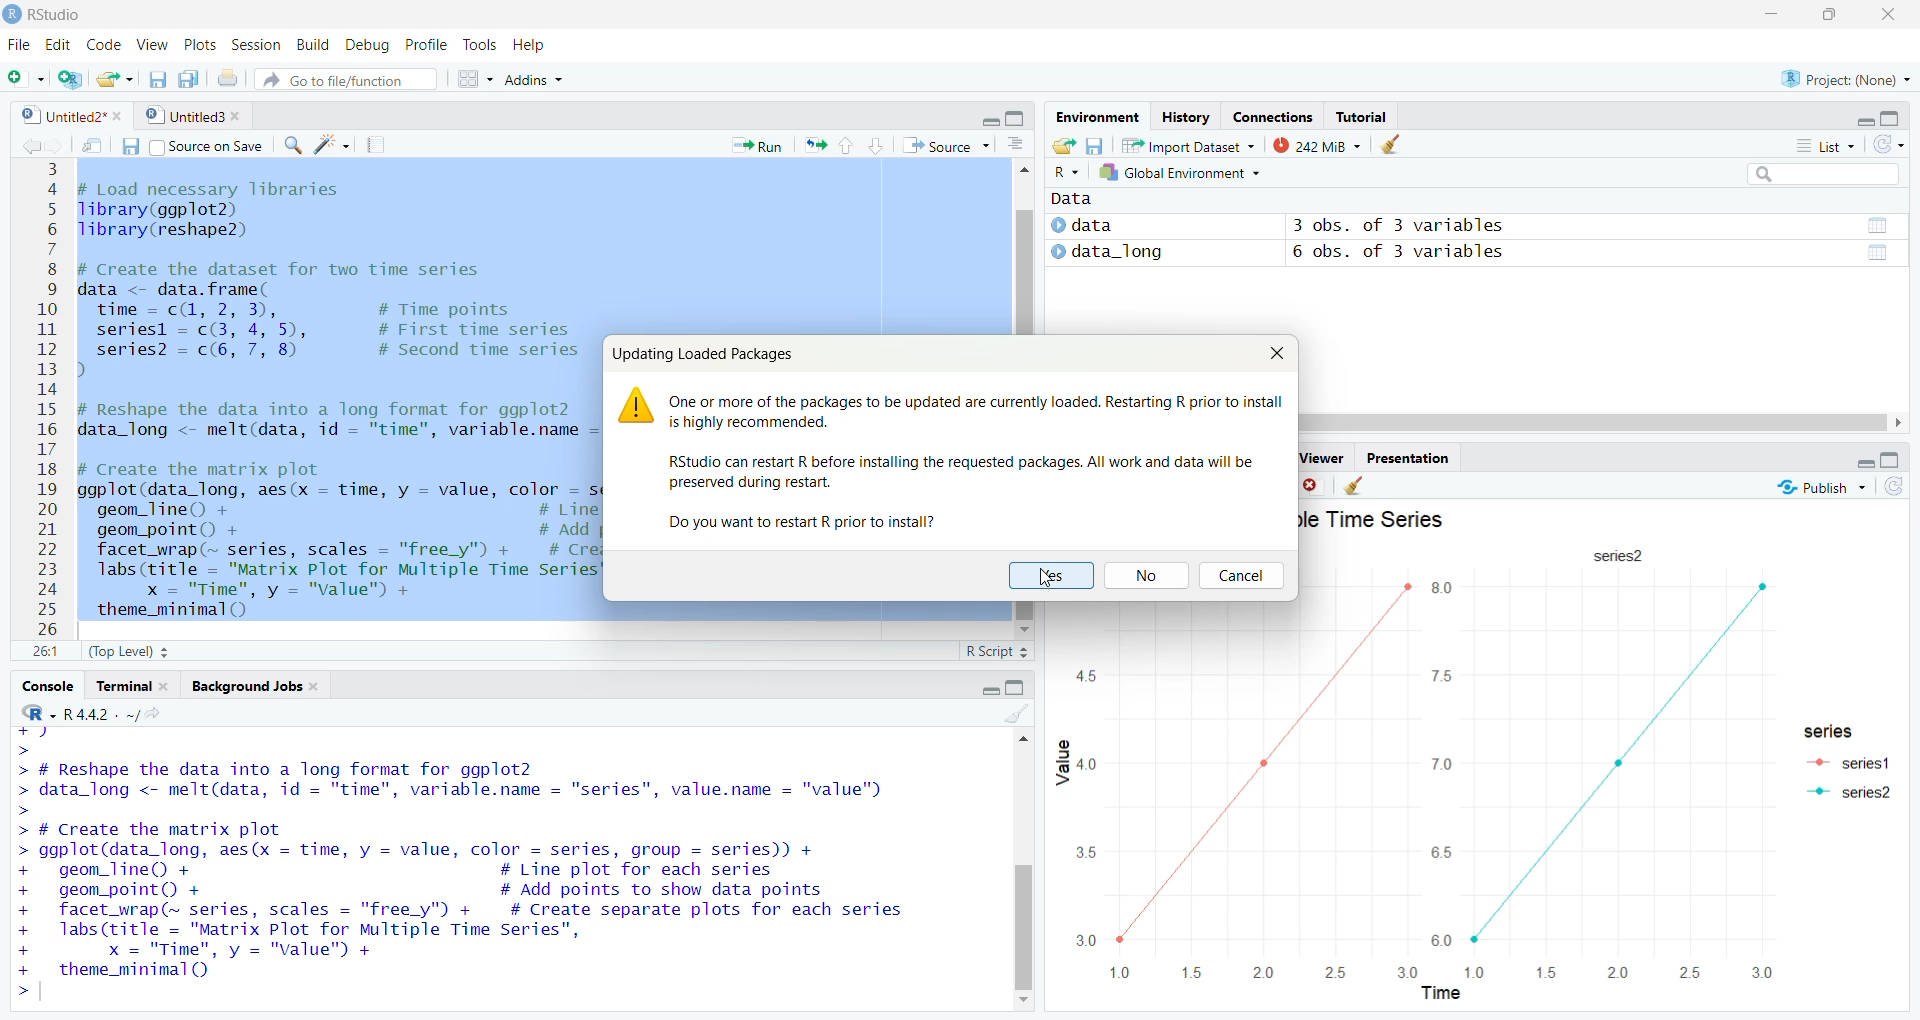 The image size is (1920, 1020). I want to click on down, so click(874, 145).